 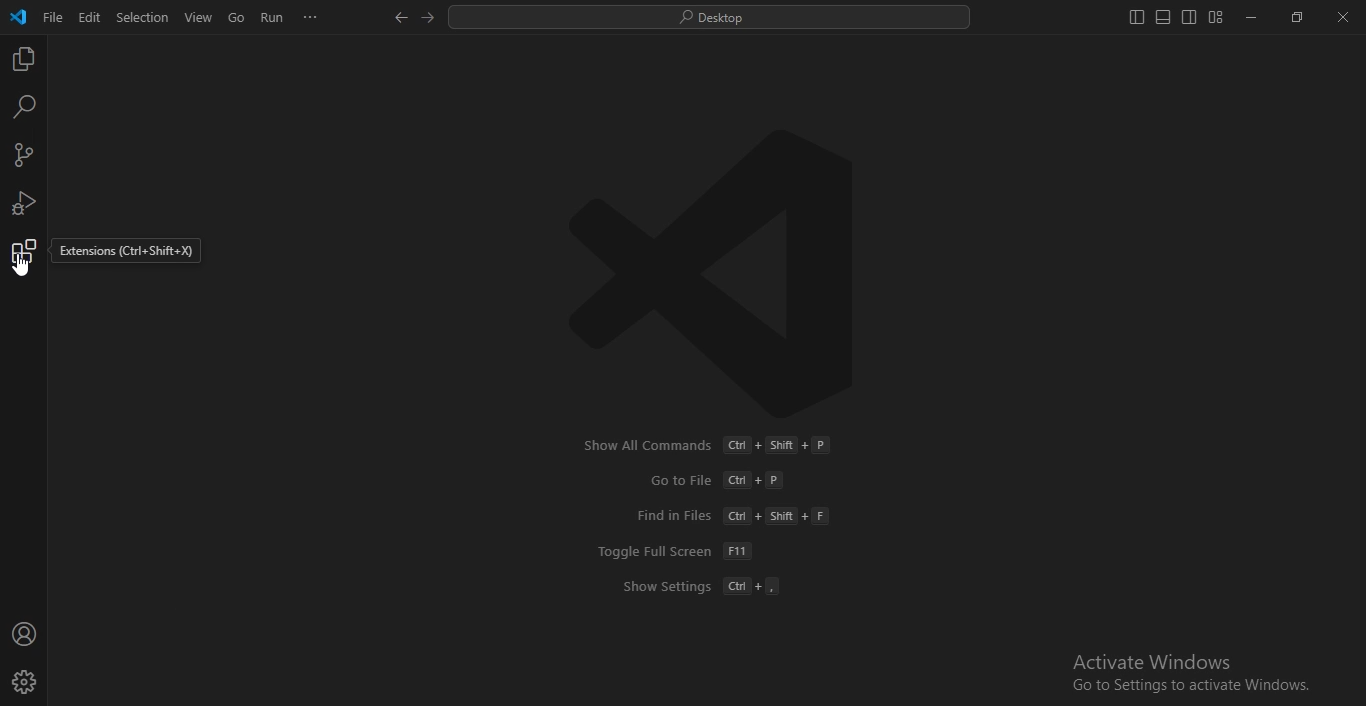 What do you see at coordinates (705, 516) in the screenshot?
I see `Show All Commands Cu + Shit + P
GotoFile (Cul +P
Find in Files Cl + Sh + F
Toggle Full Screen [Fil
Show Settings Cul +,` at bounding box center [705, 516].